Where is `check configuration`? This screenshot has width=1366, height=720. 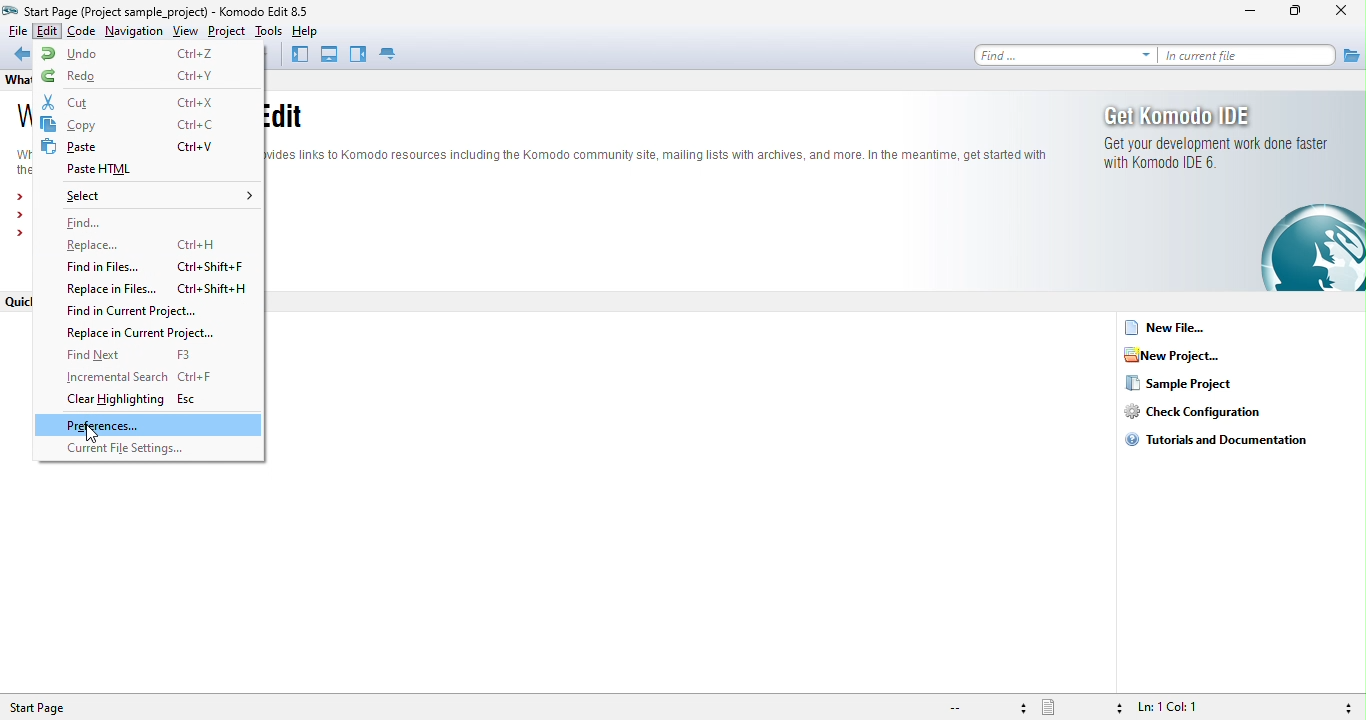 check configuration is located at coordinates (1202, 413).